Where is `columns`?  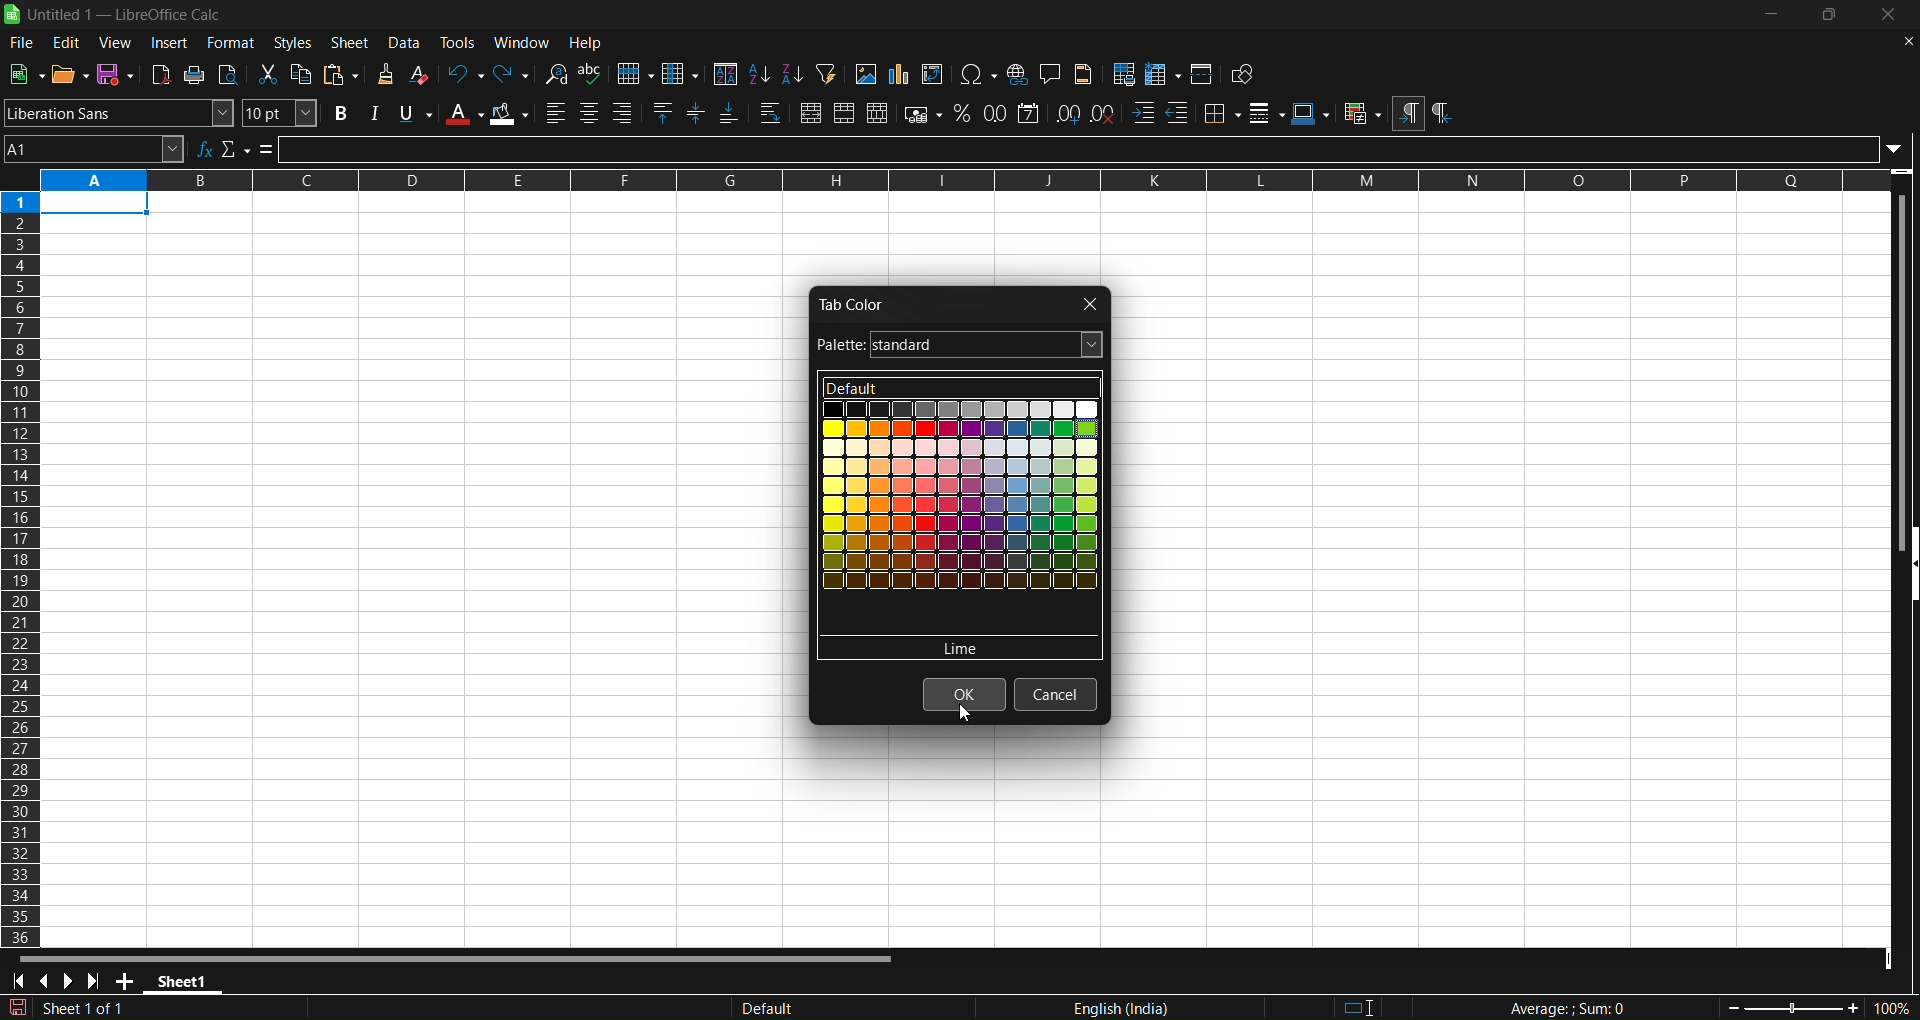 columns is located at coordinates (22, 564).